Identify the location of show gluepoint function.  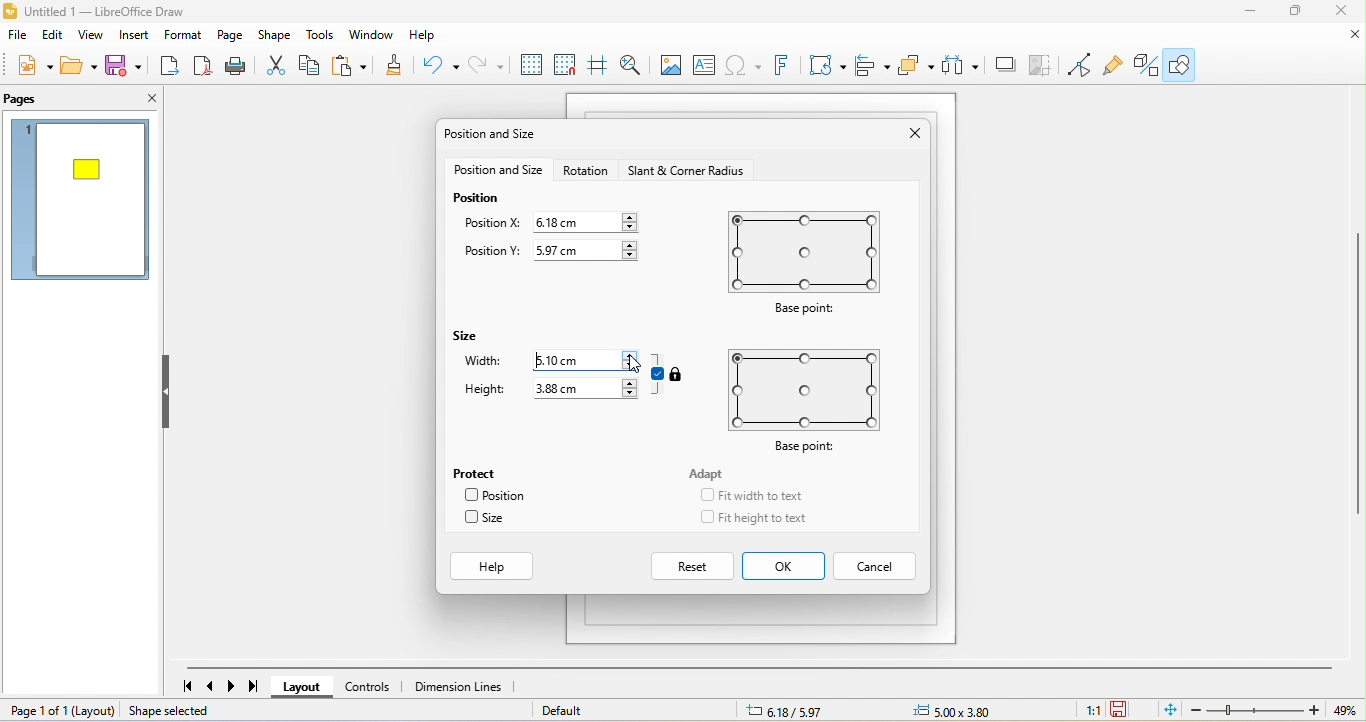
(1114, 64).